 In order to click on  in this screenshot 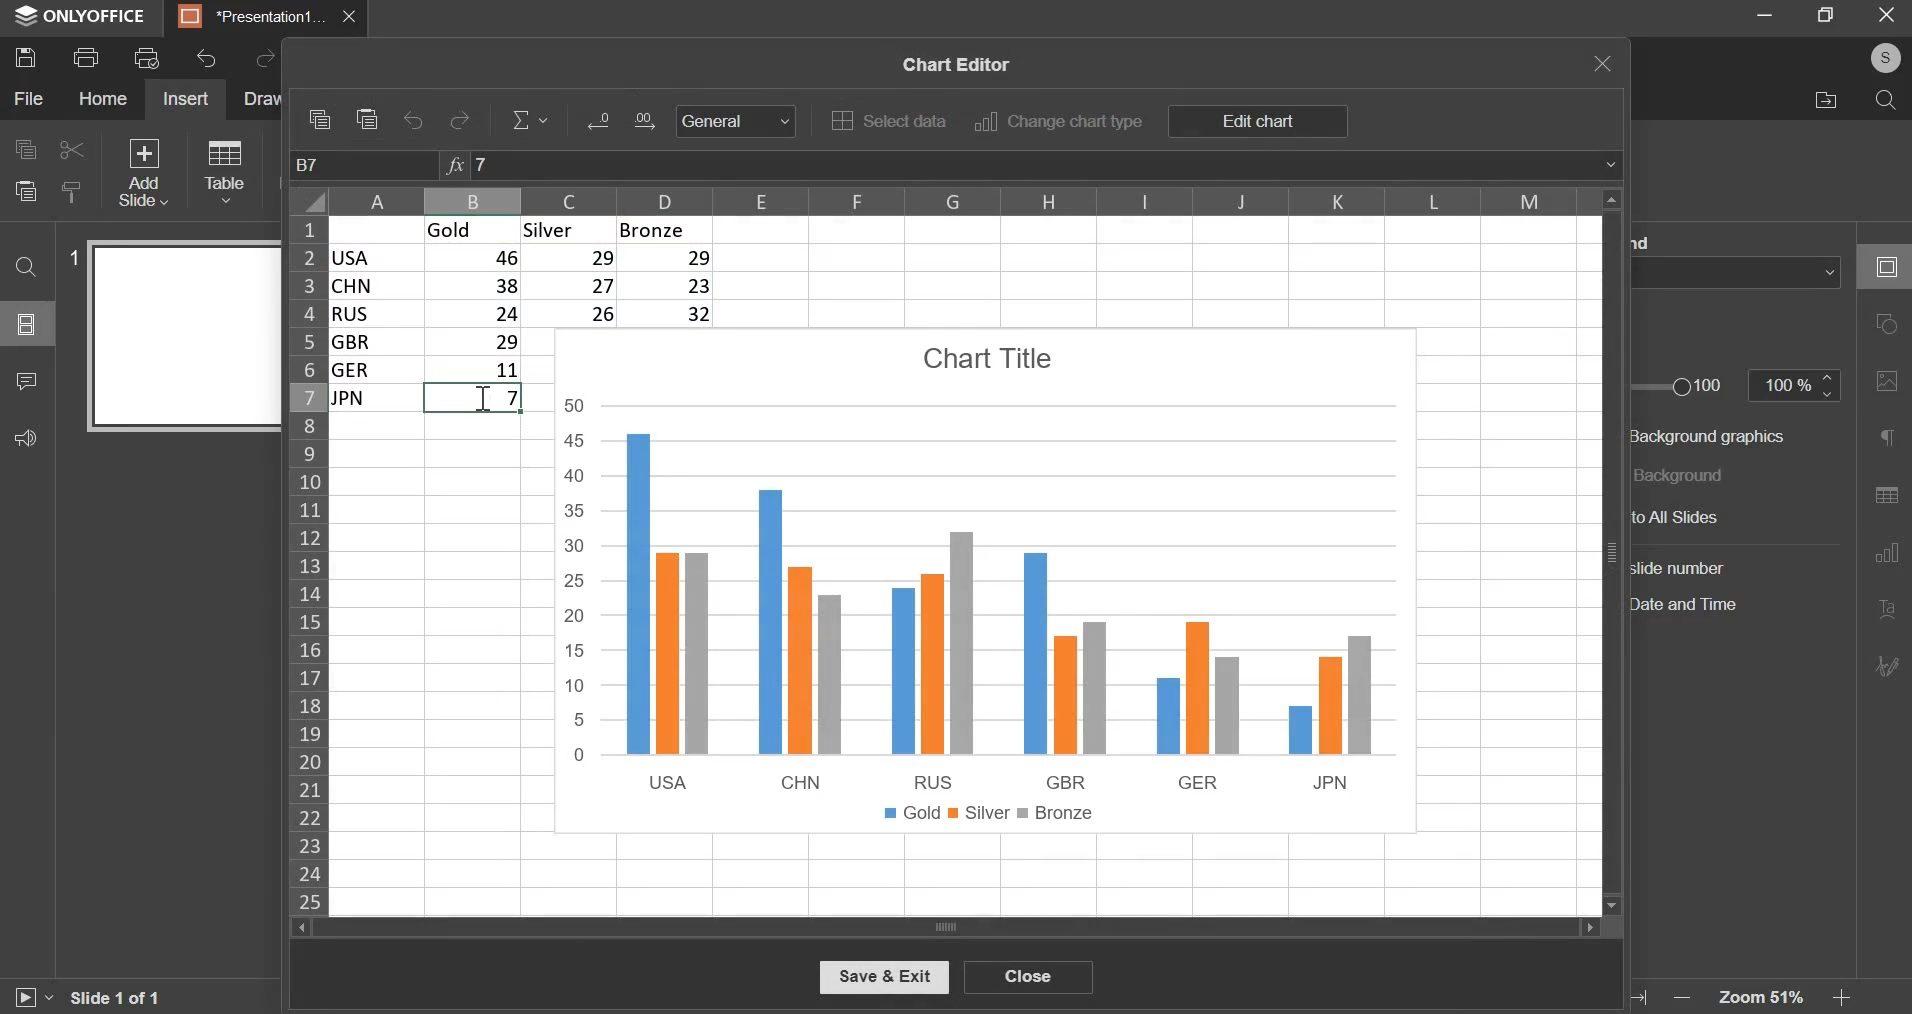, I will do `click(653, 122)`.